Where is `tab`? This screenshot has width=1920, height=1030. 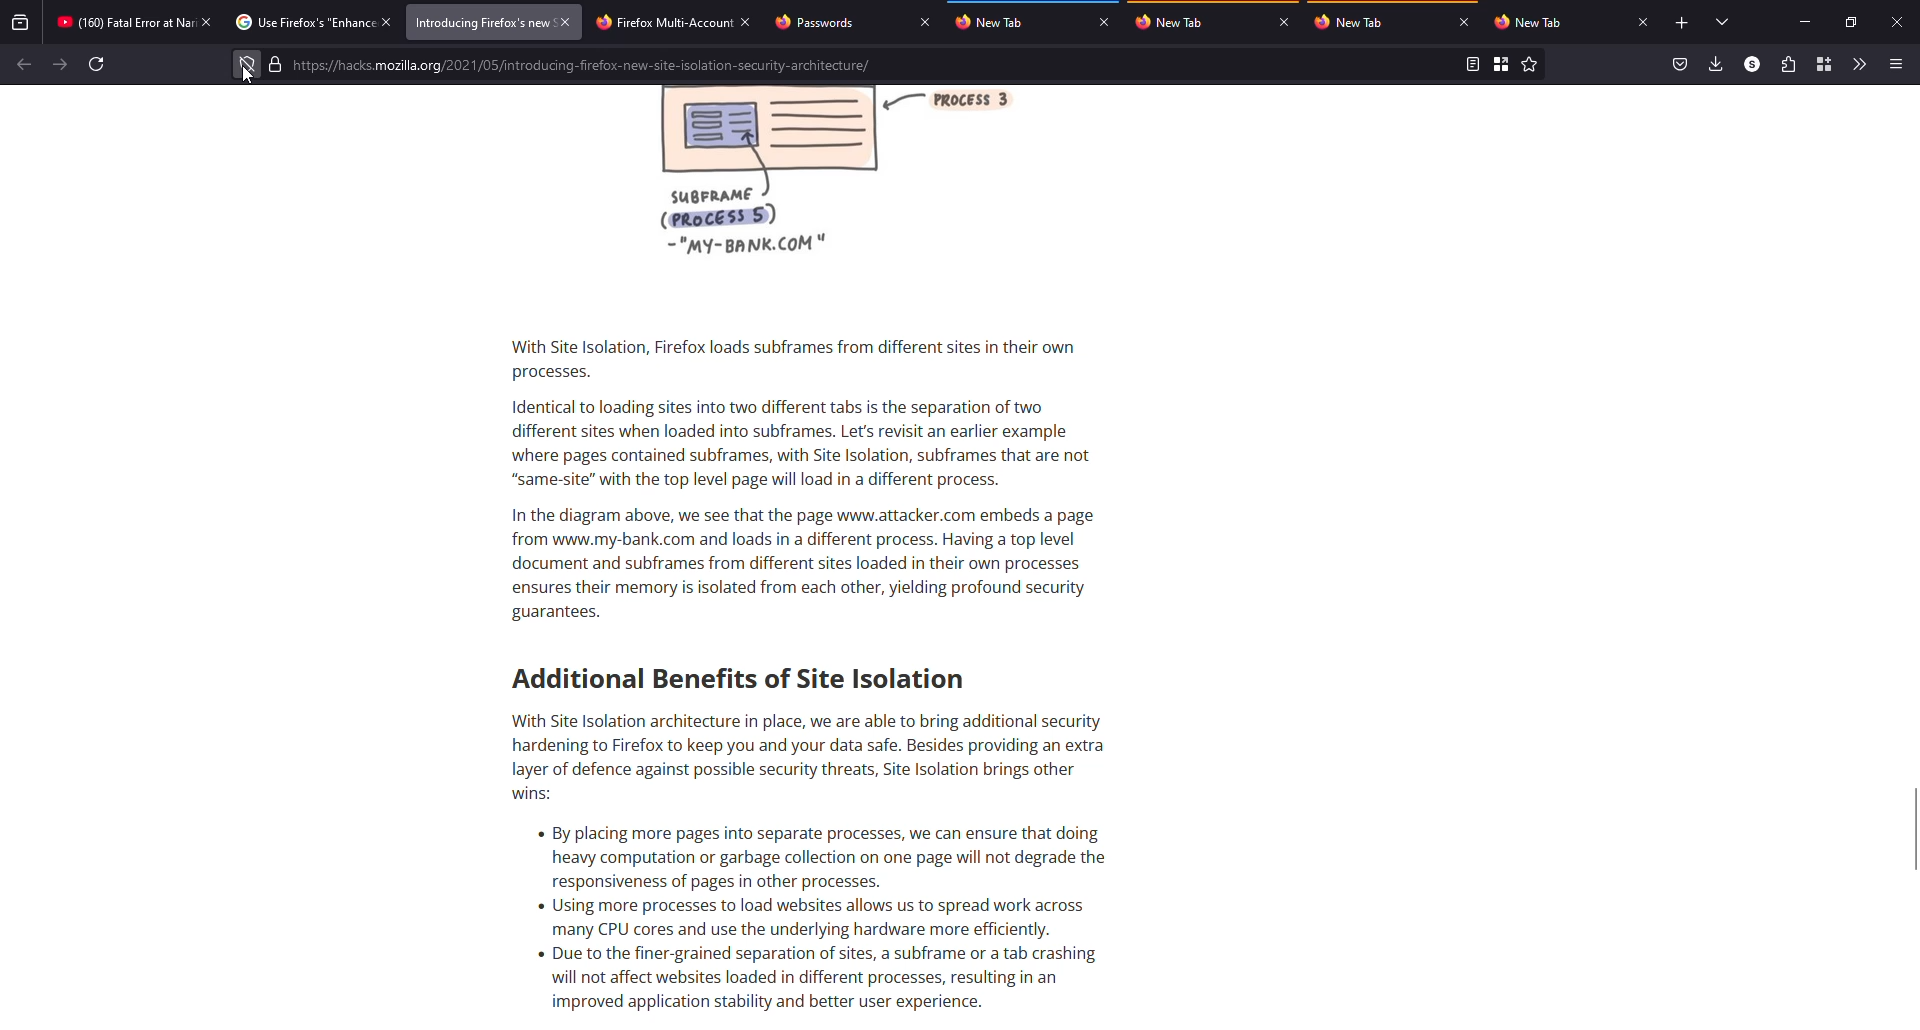
tab is located at coordinates (302, 21).